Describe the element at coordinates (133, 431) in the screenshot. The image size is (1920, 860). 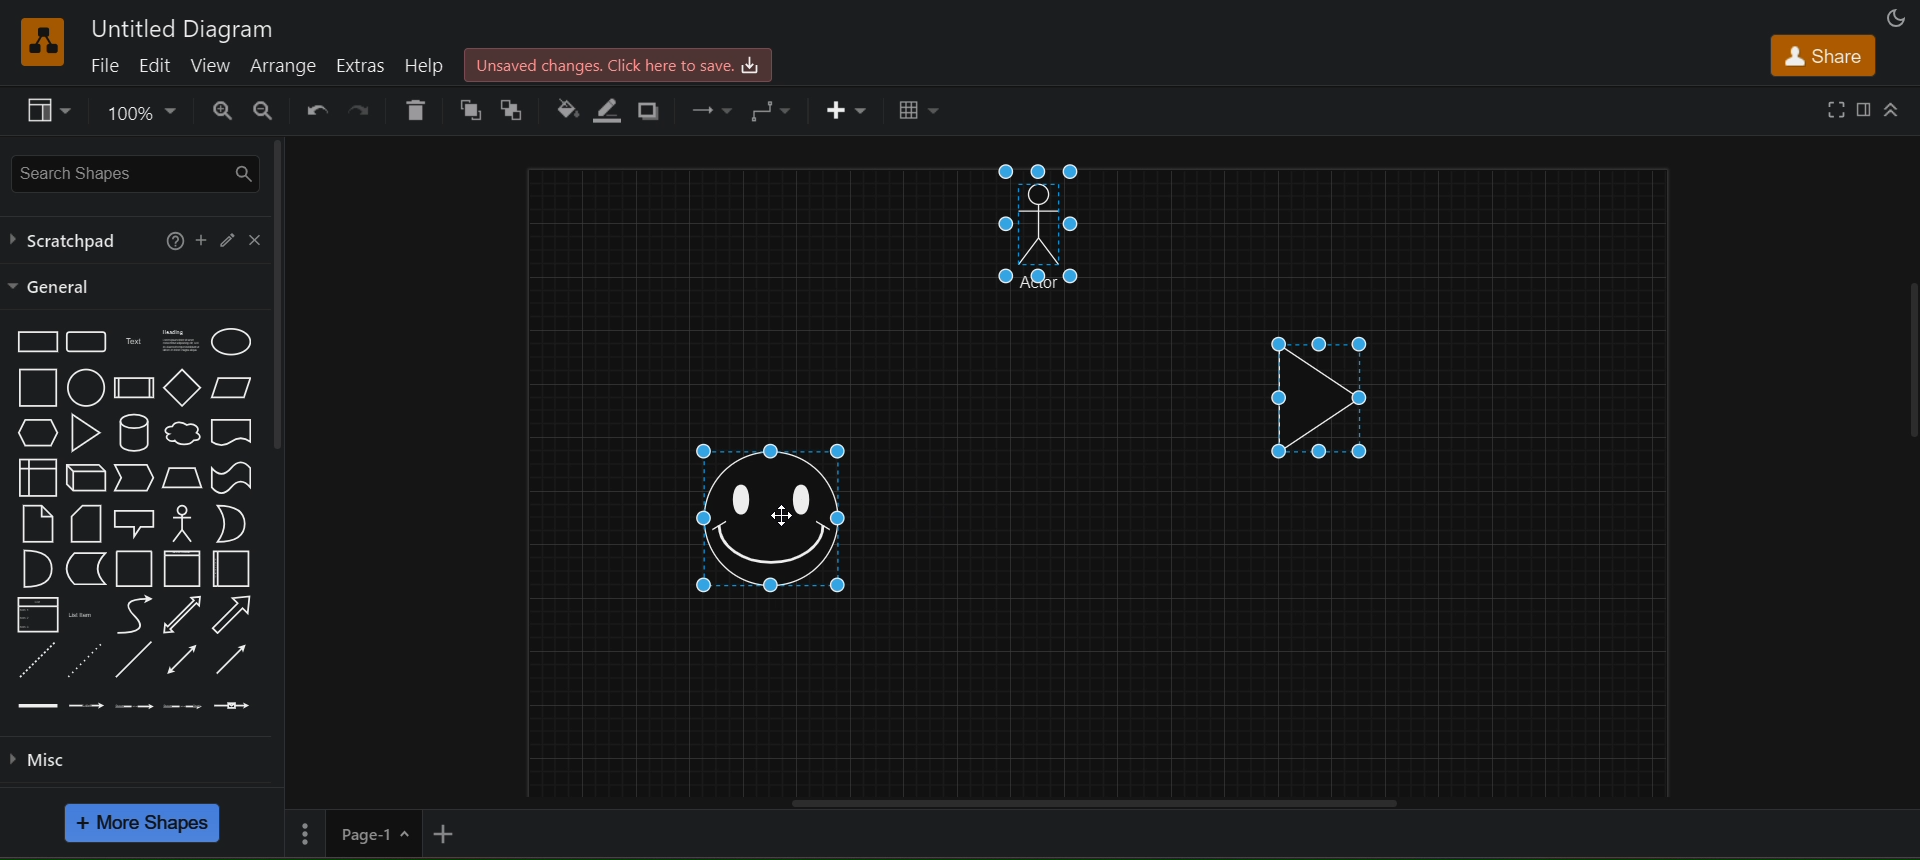
I see `cylinder` at that location.